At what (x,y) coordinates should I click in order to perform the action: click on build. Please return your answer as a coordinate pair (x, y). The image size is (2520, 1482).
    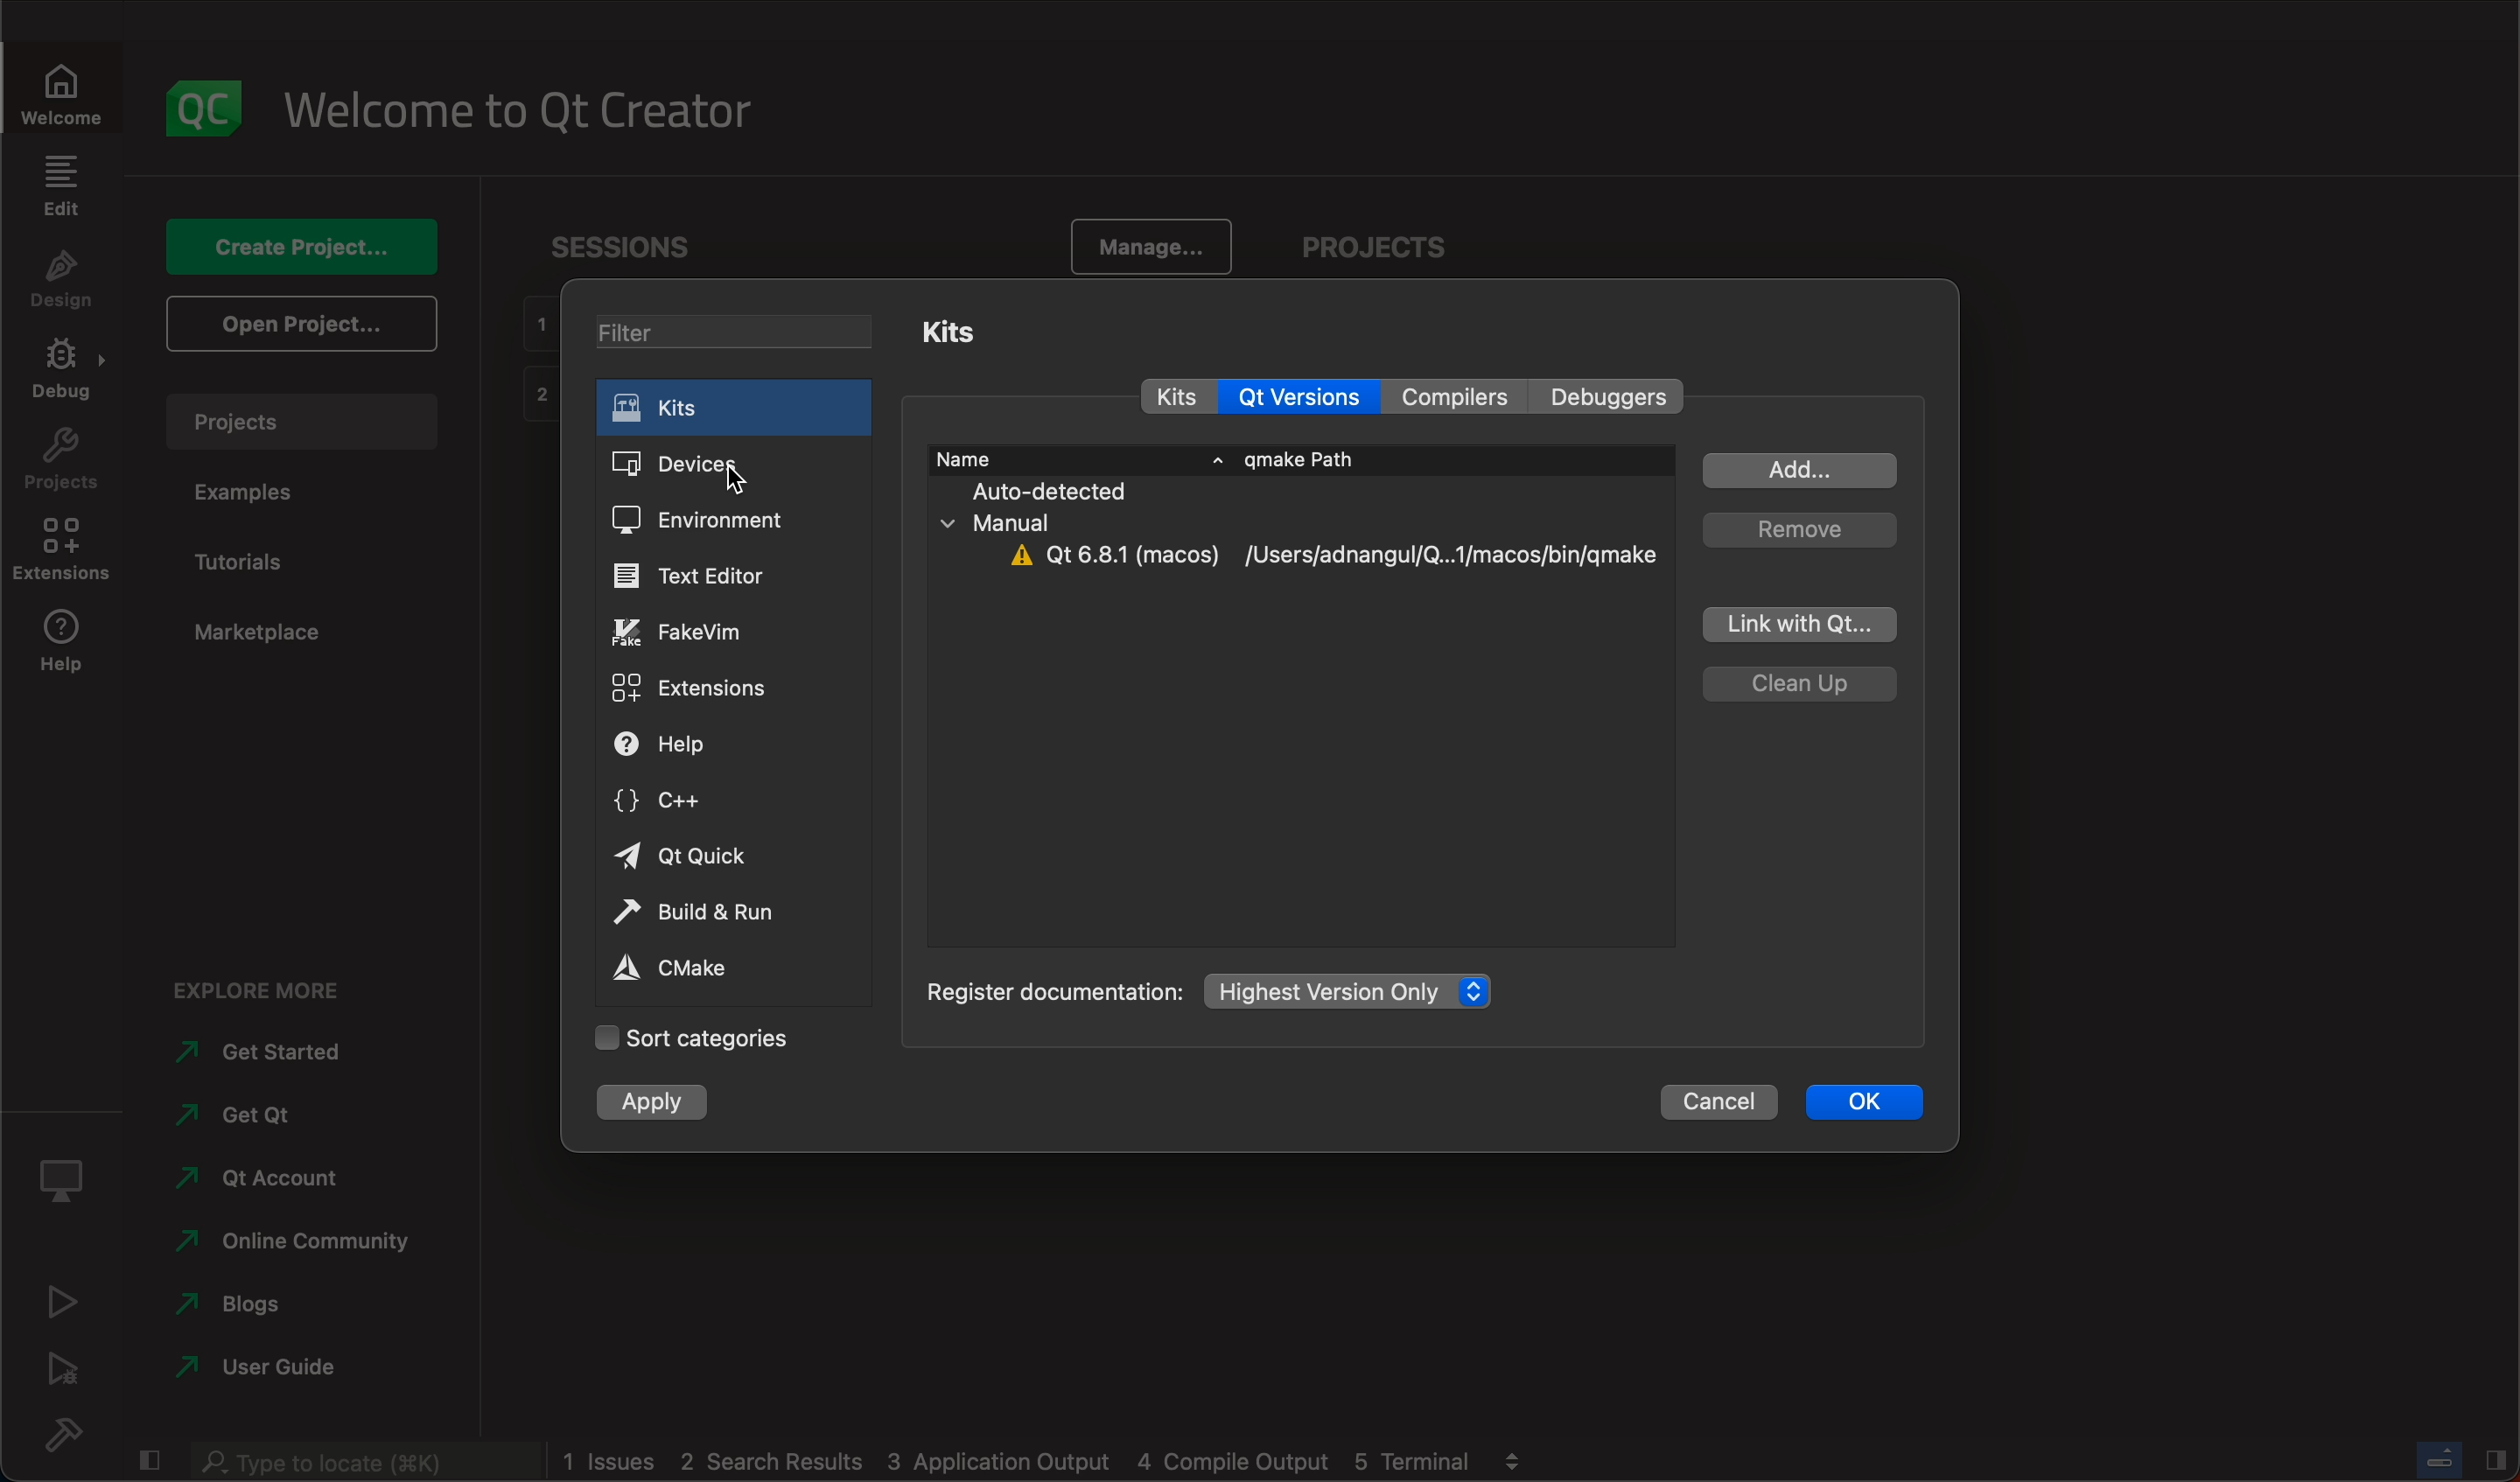
    Looking at the image, I should click on (70, 1434).